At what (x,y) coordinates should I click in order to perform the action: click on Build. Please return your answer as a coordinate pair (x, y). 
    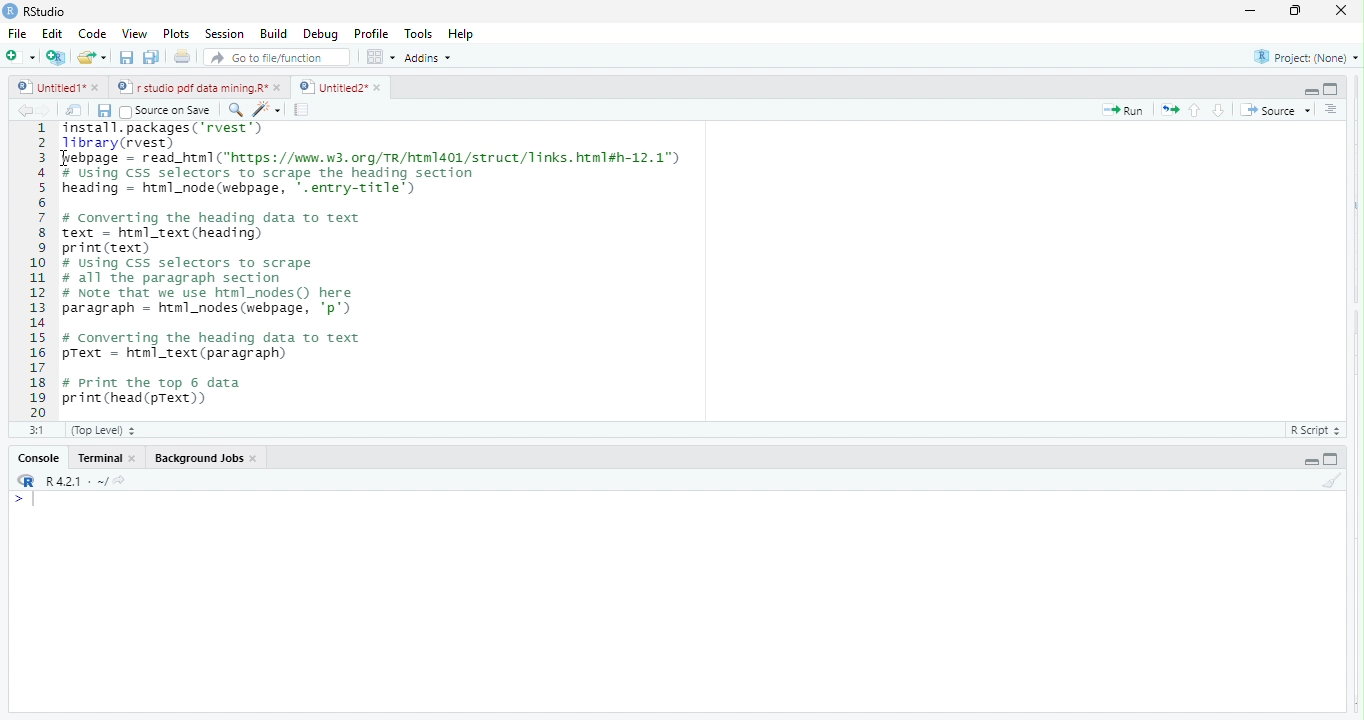
    Looking at the image, I should click on (274, 34).